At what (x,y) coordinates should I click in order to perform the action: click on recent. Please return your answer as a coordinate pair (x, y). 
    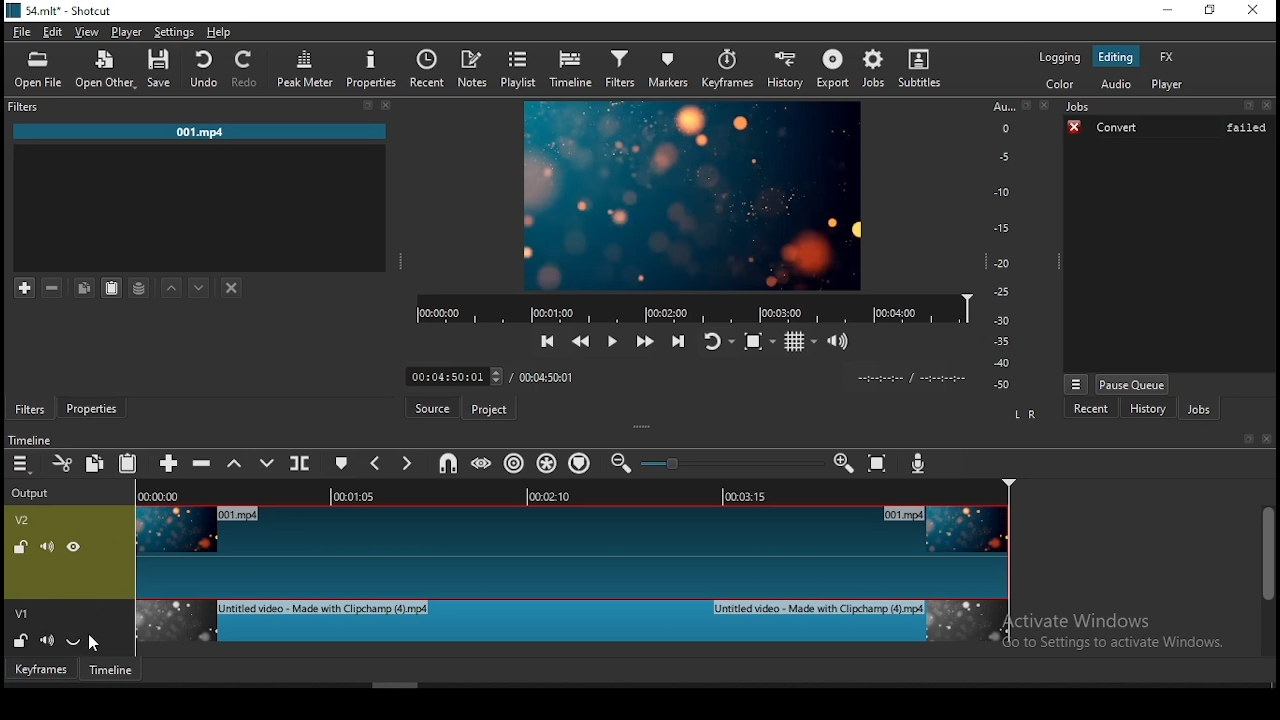
    Looking at the image, I should click on (428, 66).